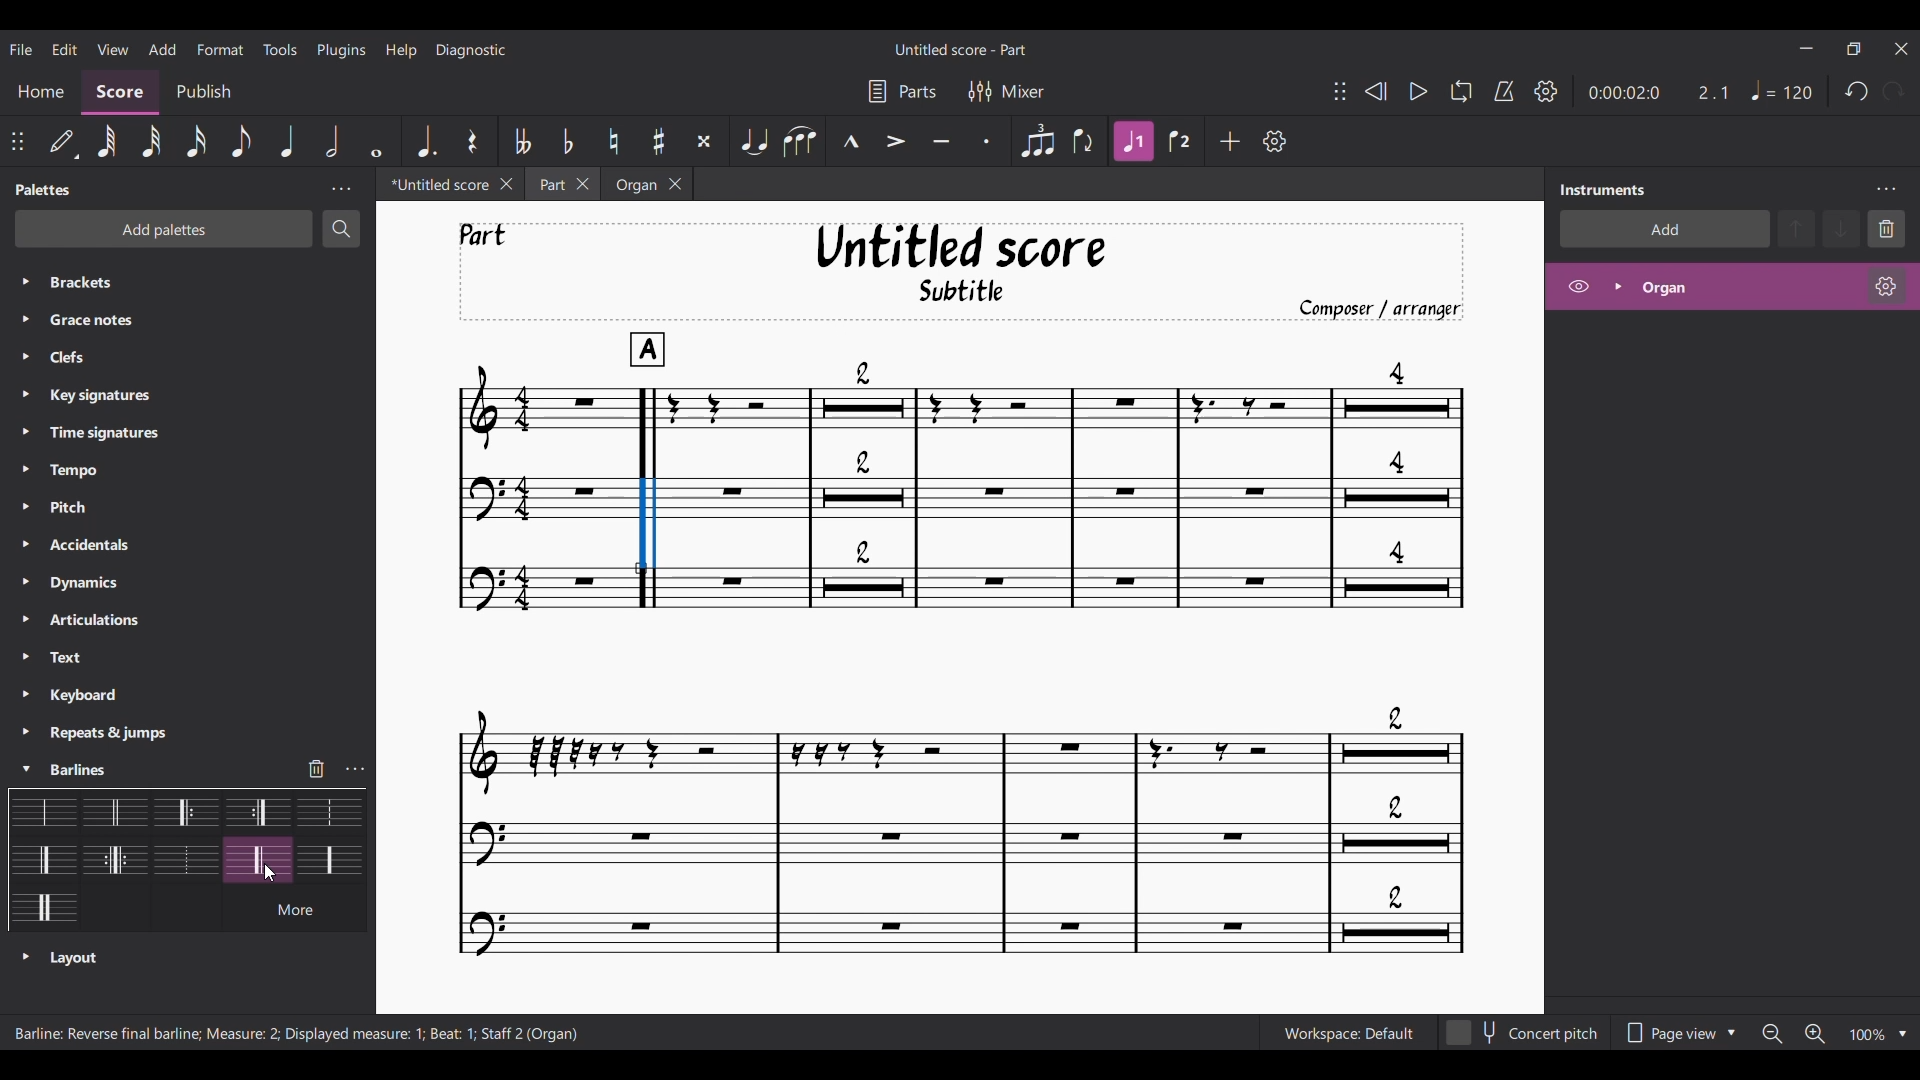 The height and width of the screenshot is (1080, 1920). What do you see at coordinates (281, 49) in the screenshot?
I see `Tools menu` at bounding box center [281, 49].